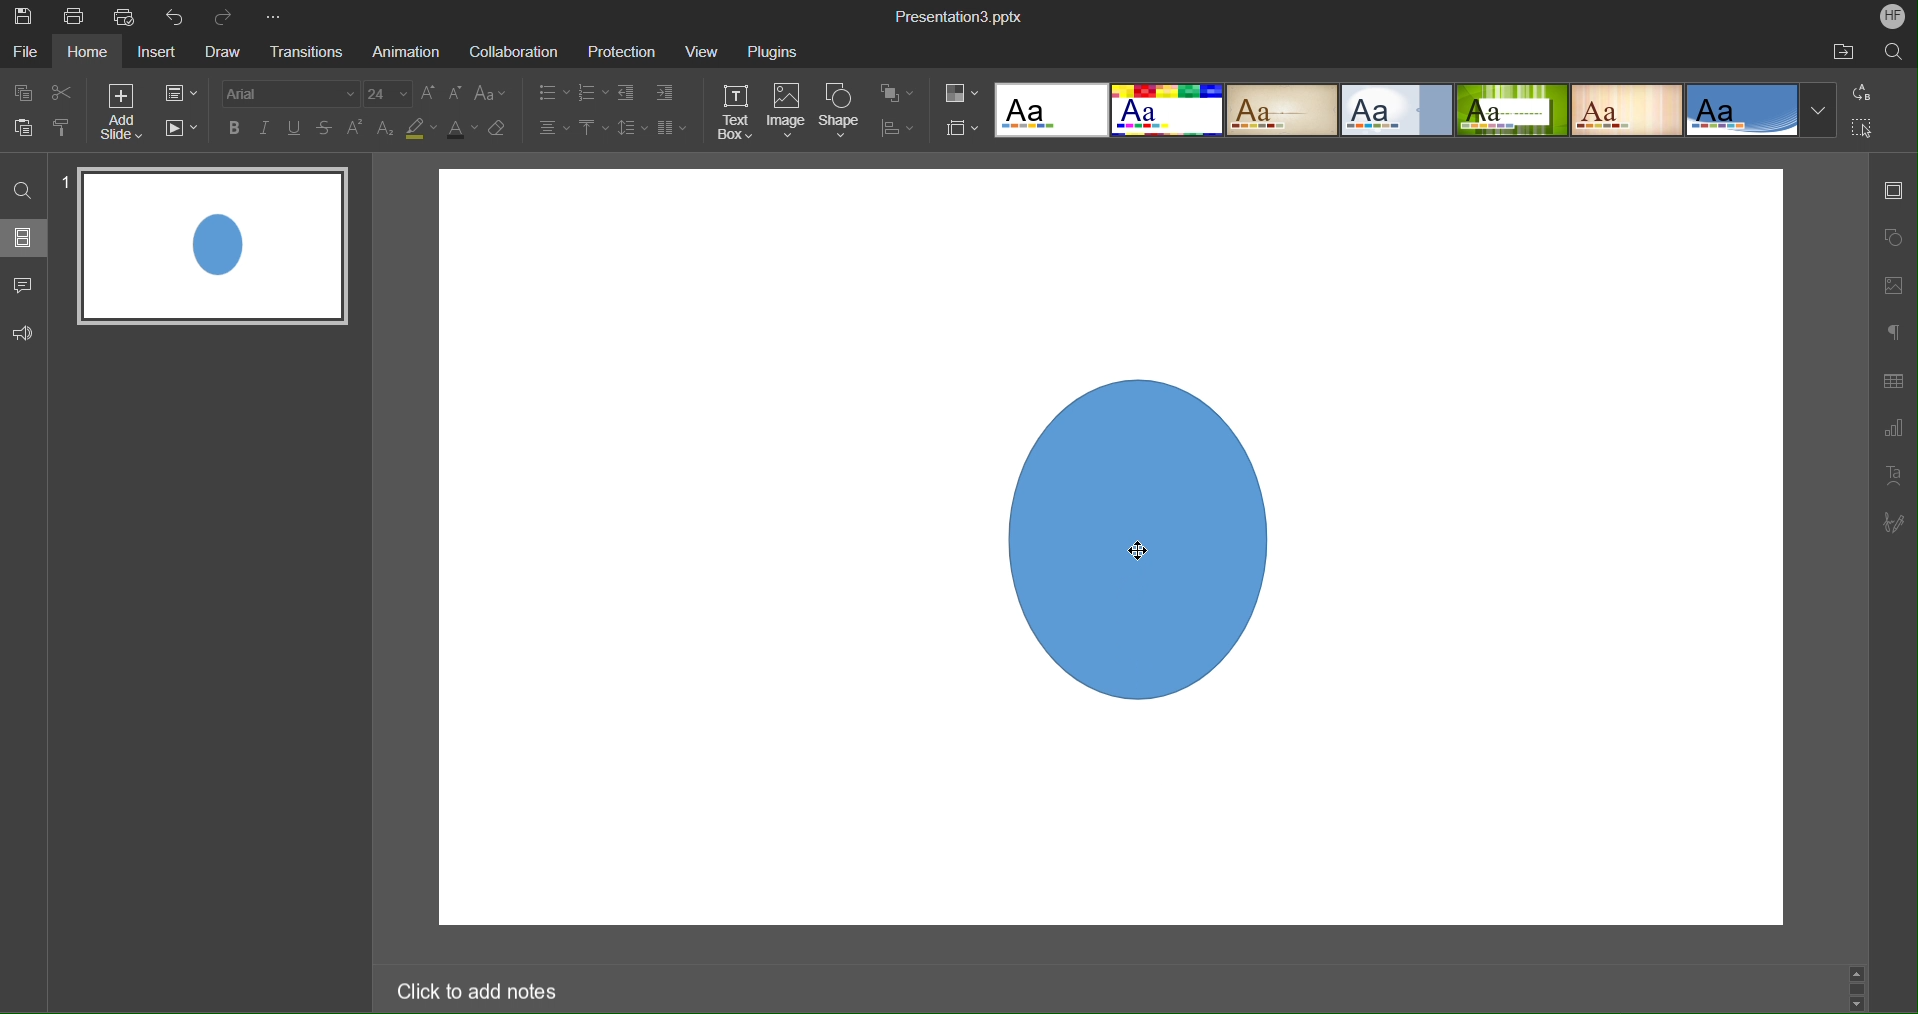  What do you see at coordinates (266, 131) in the screenshot?
I see `Italics` at bounding box center [266, 131].